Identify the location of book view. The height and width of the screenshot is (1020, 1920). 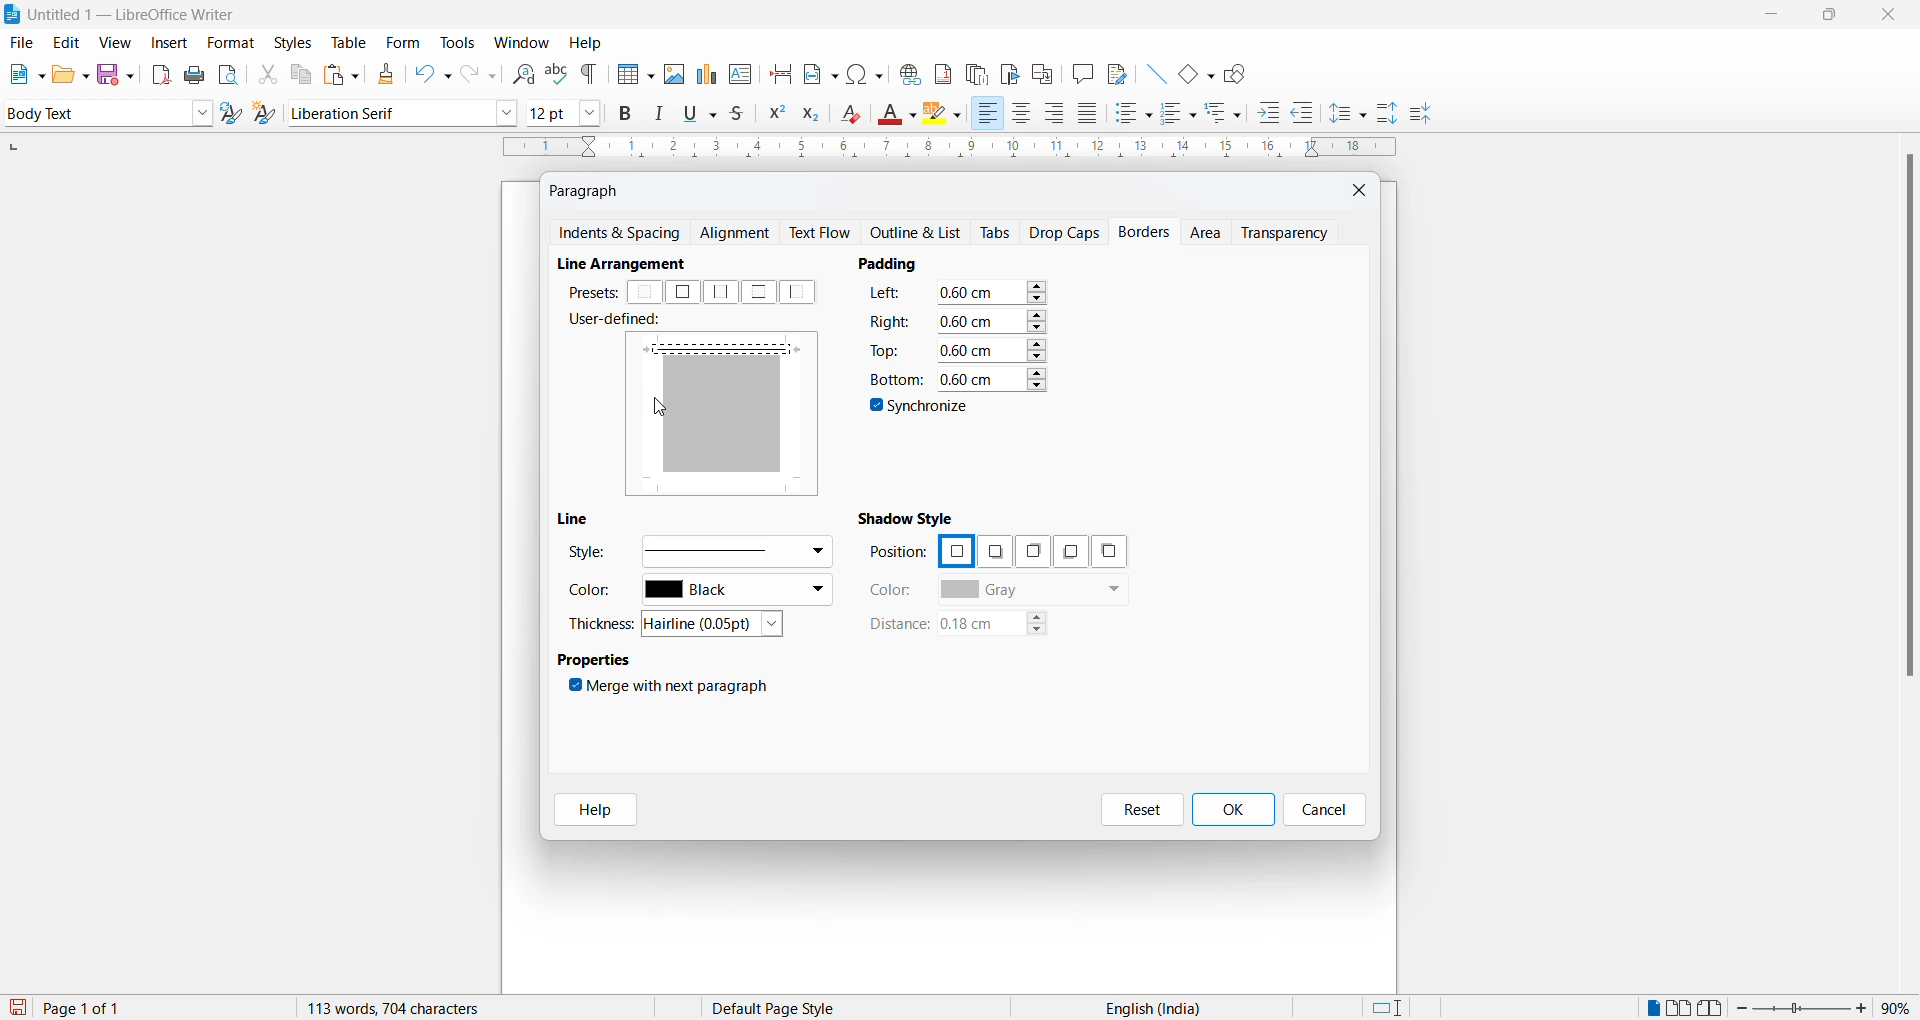
(1715, 1008).